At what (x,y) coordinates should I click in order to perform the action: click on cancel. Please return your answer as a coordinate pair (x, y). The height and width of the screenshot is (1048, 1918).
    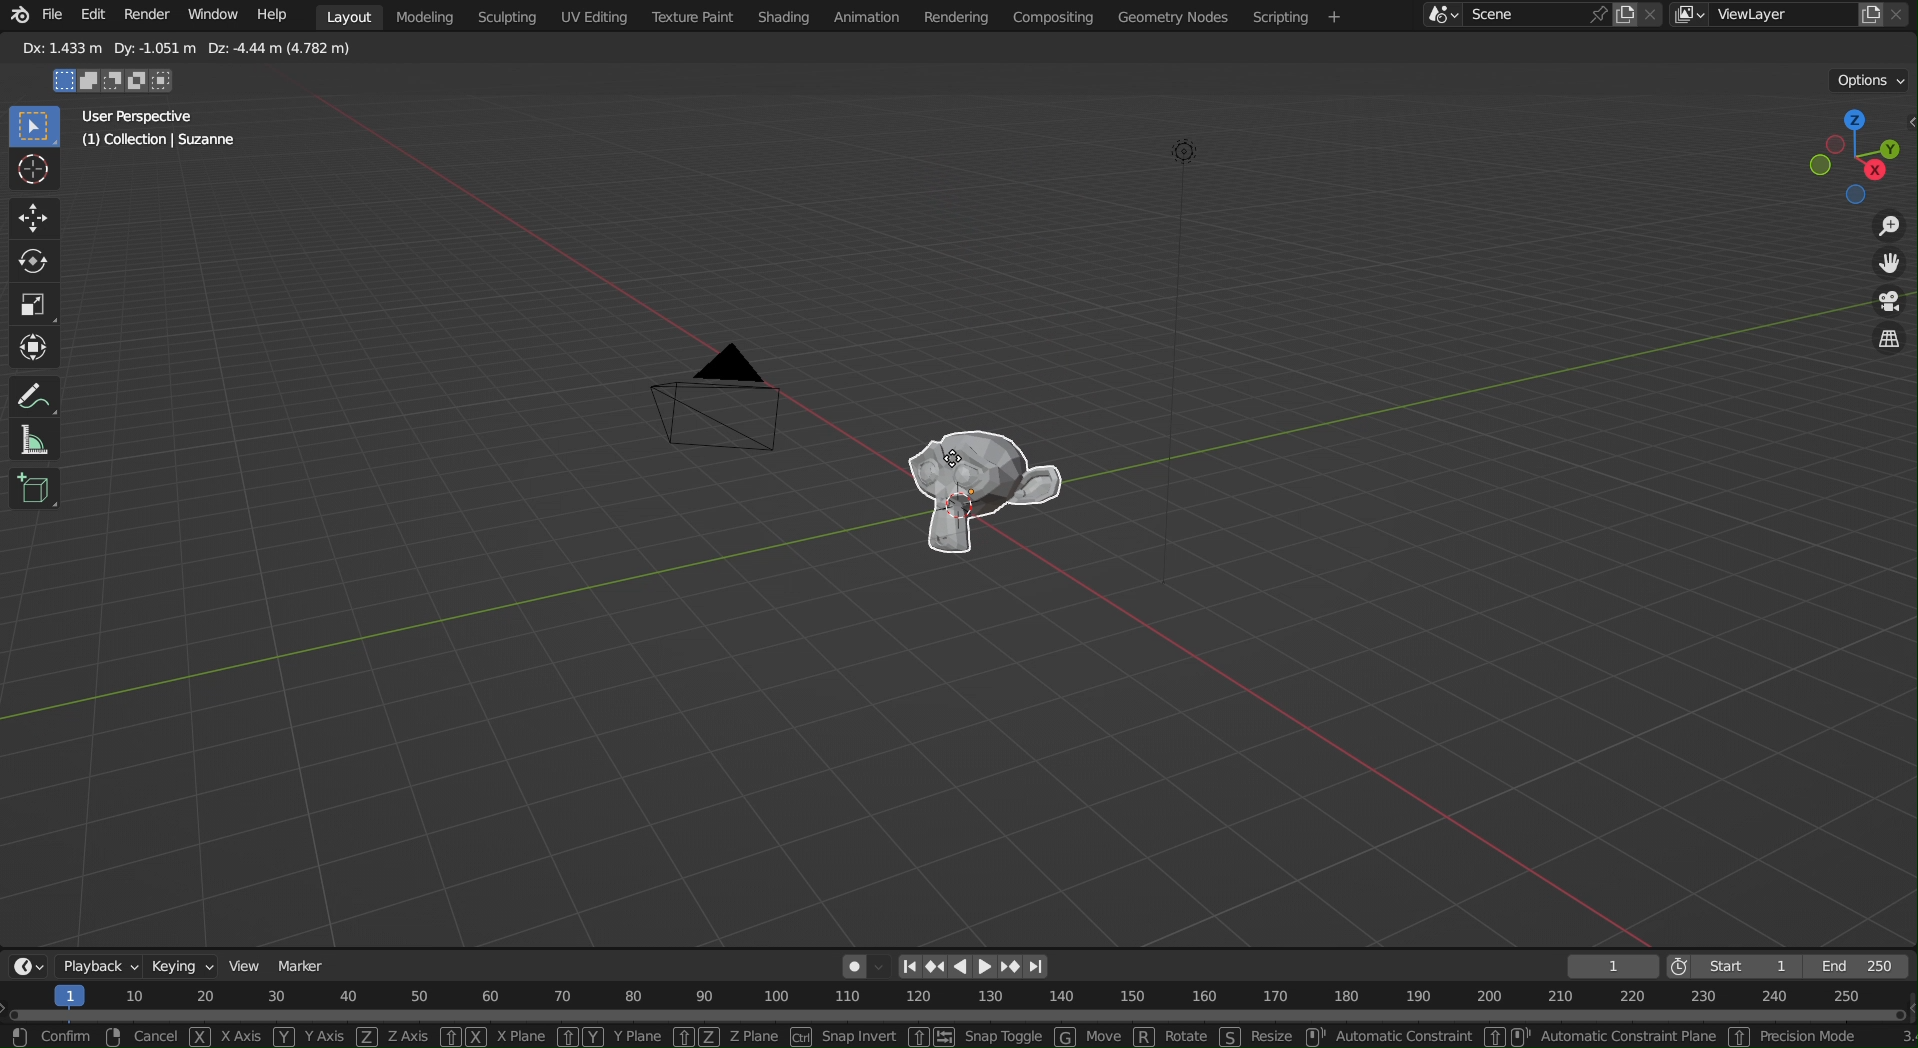
    Looking at the image, I should click on (157, 1036).